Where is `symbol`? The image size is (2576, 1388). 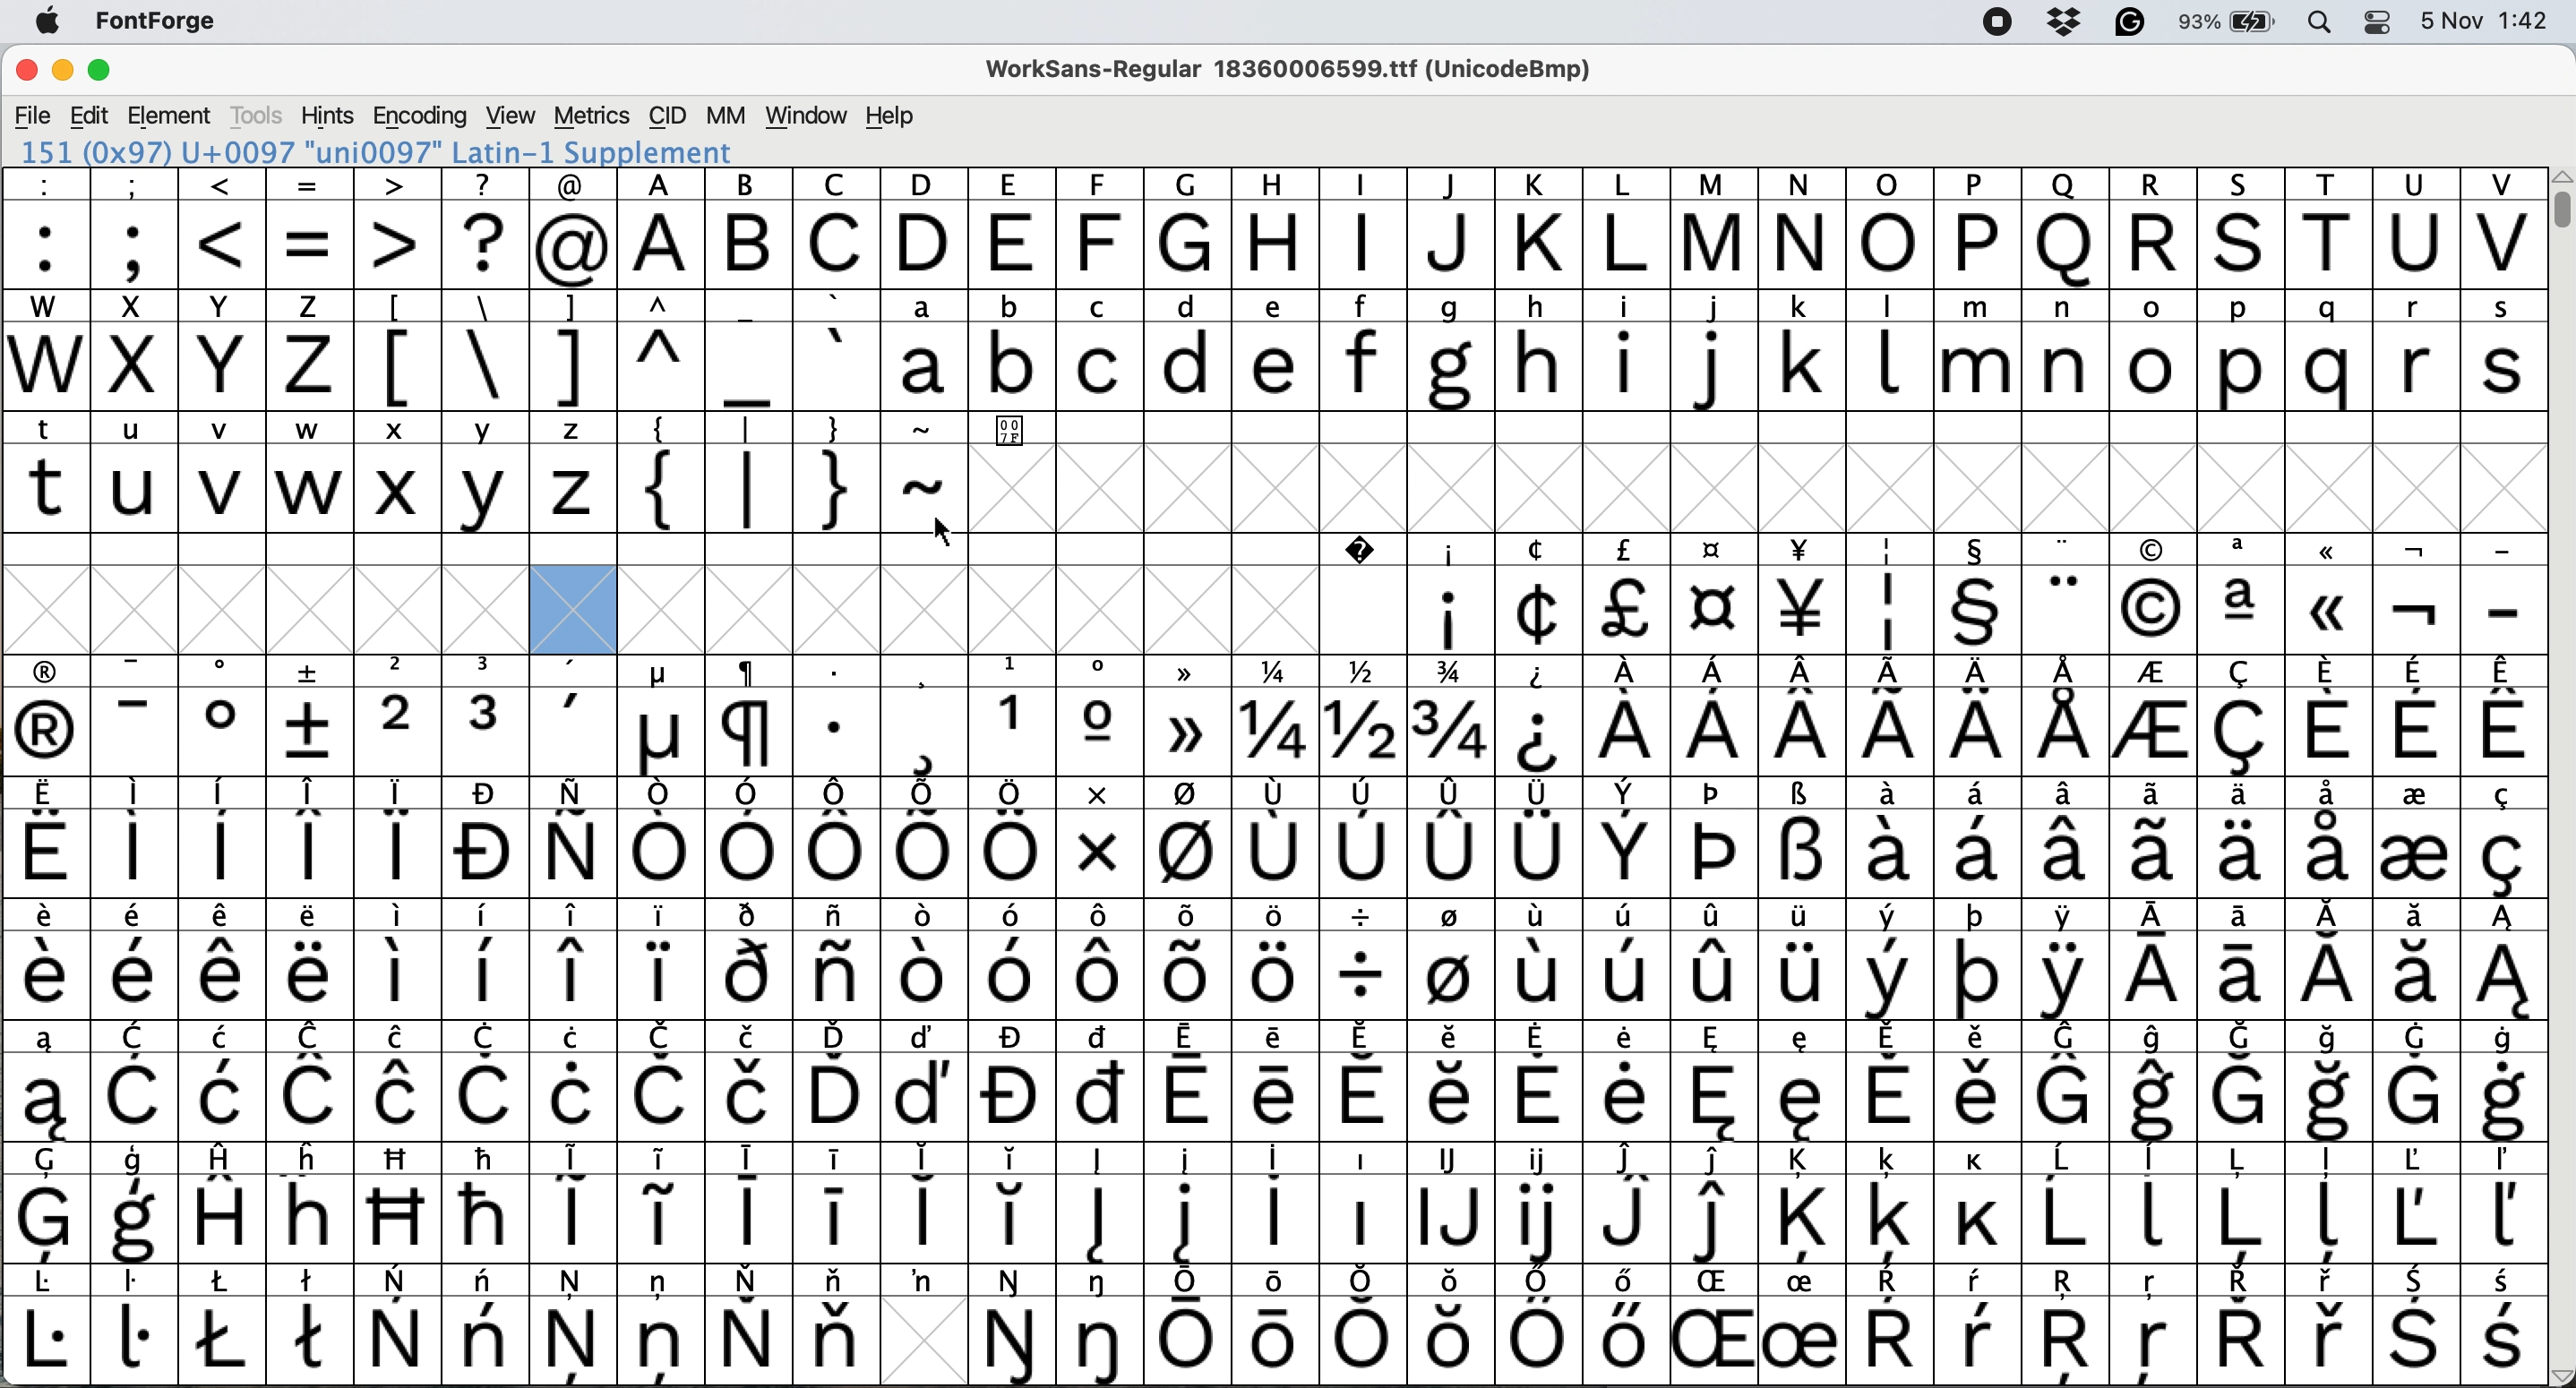 symbol is located at coordinates (2413, 836).